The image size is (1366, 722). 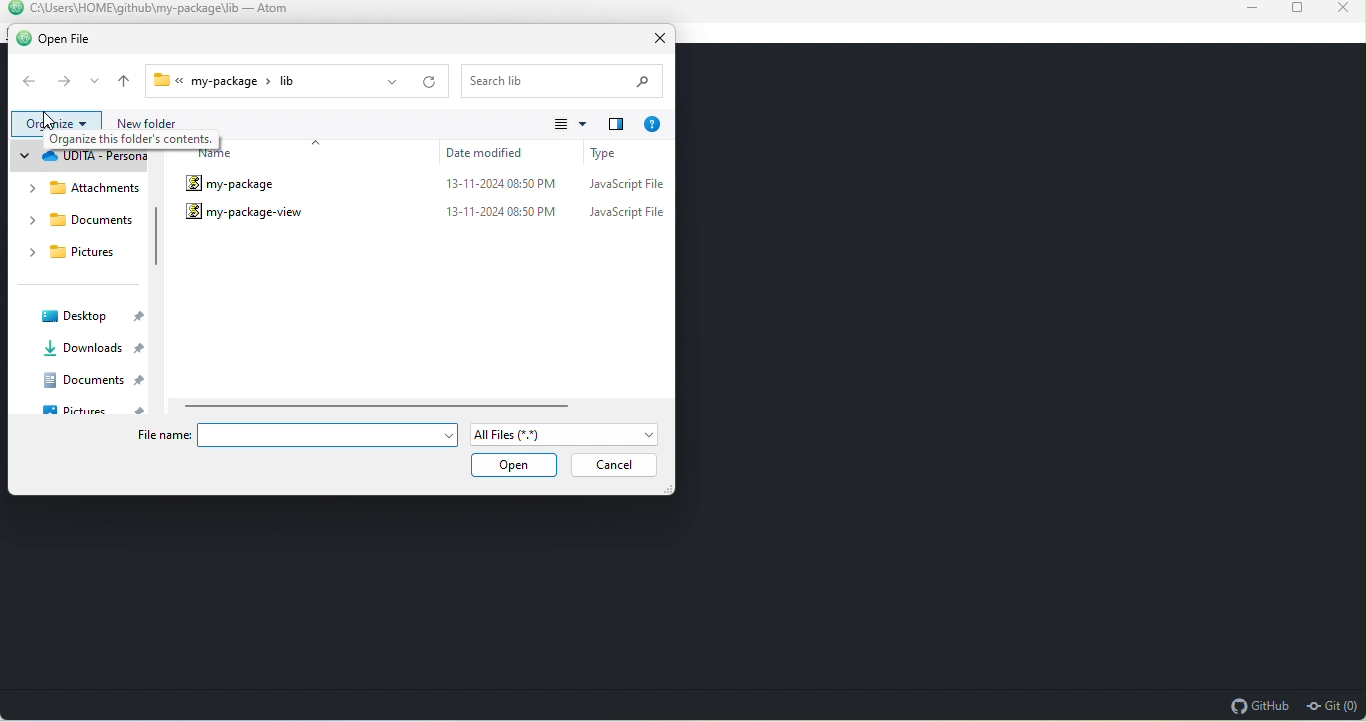 I want to click on directory path, so click(x=134, y=8).